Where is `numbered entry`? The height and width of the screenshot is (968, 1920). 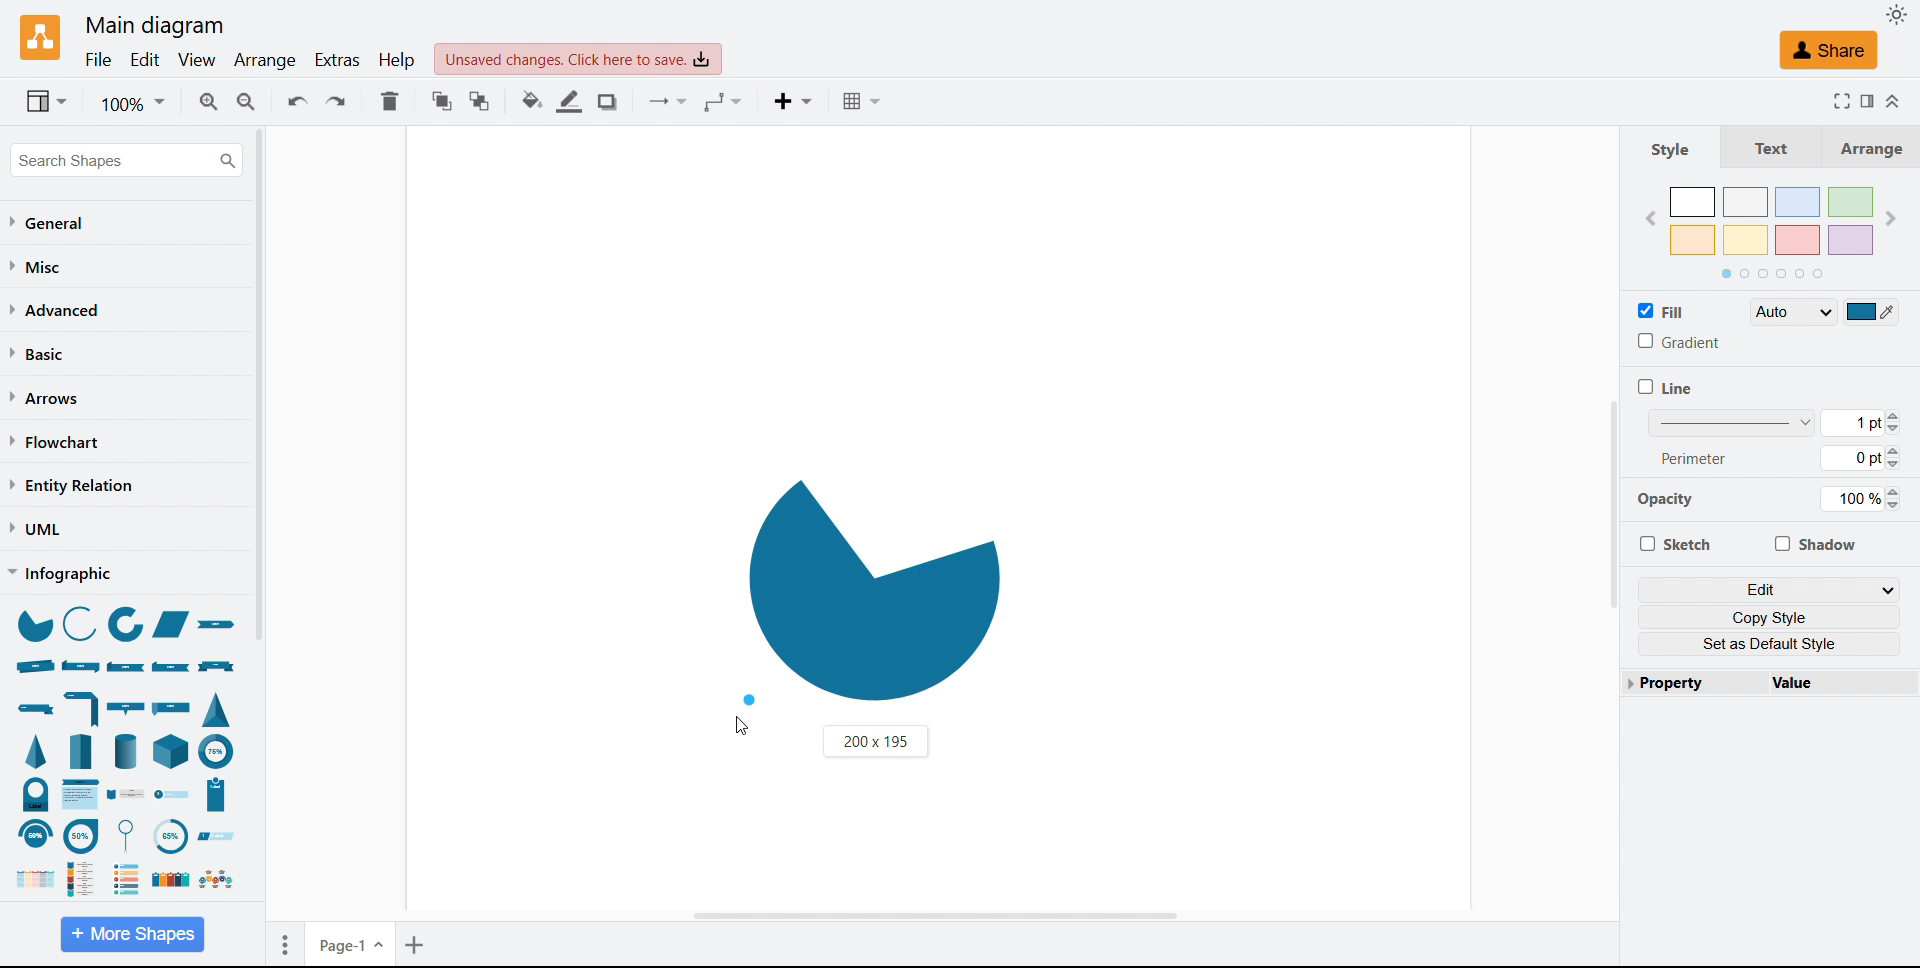
numbered entry is located at coordinates (172, 795).